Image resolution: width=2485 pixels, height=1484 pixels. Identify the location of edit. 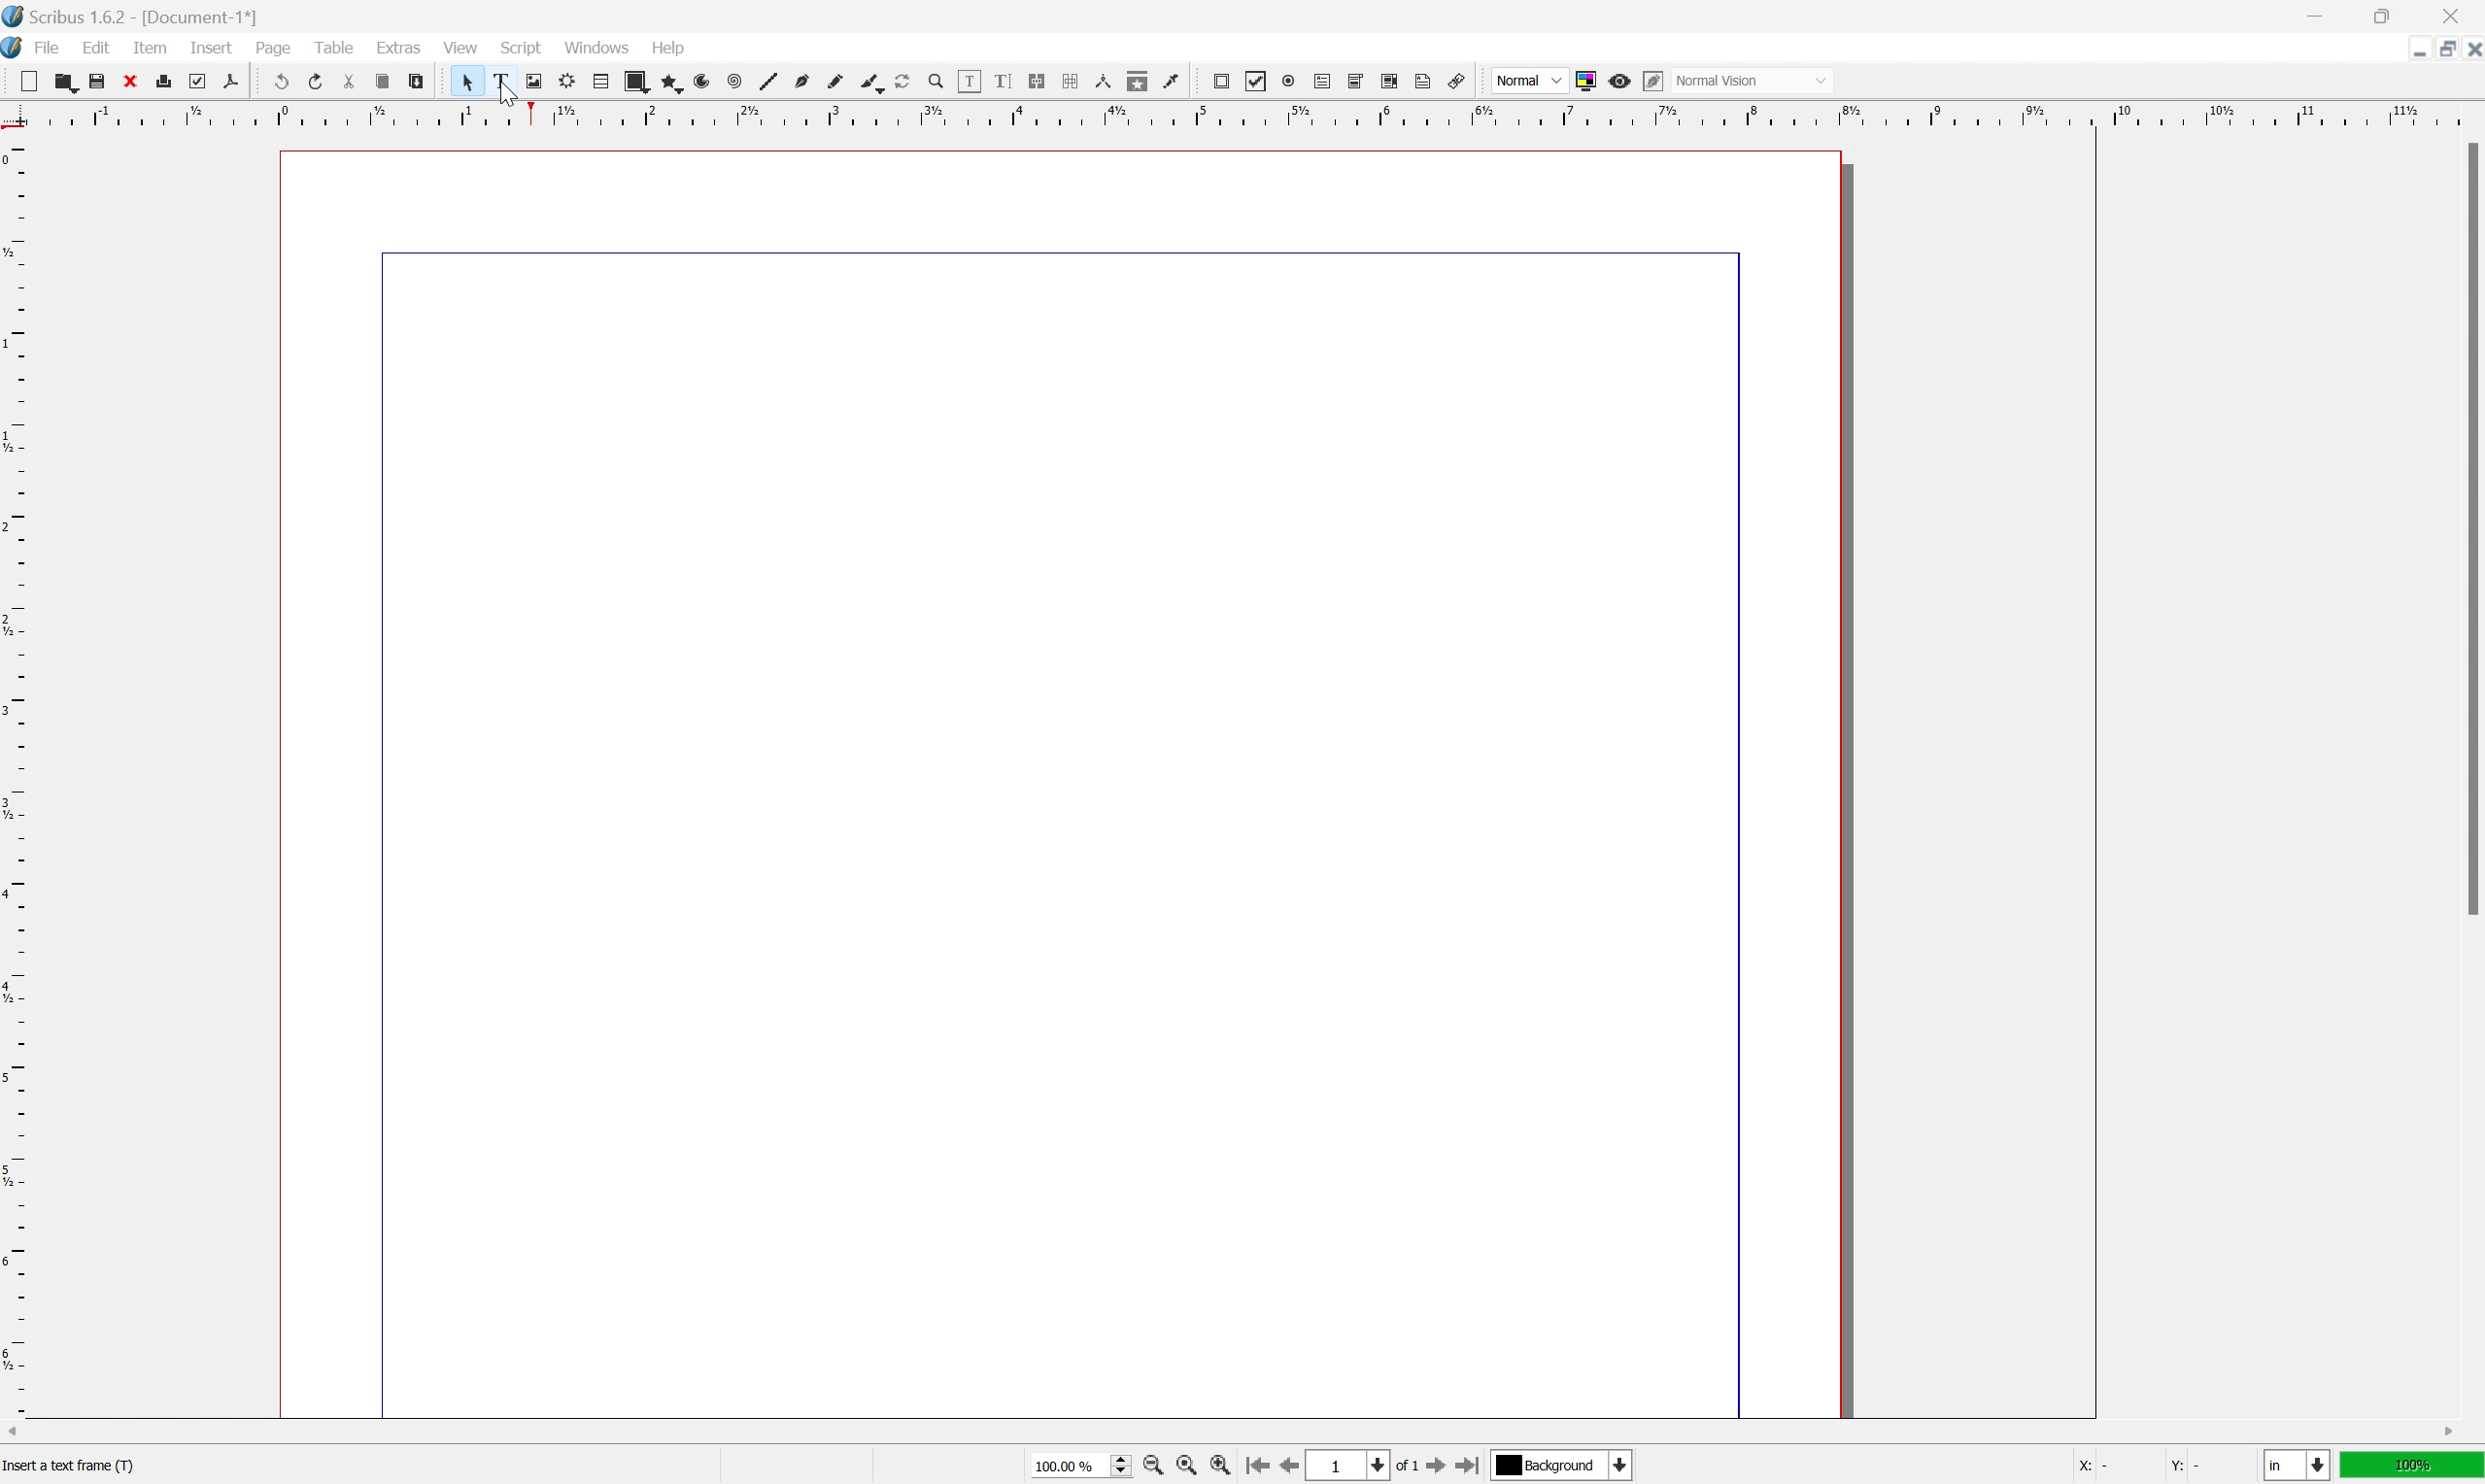
(96, 48).